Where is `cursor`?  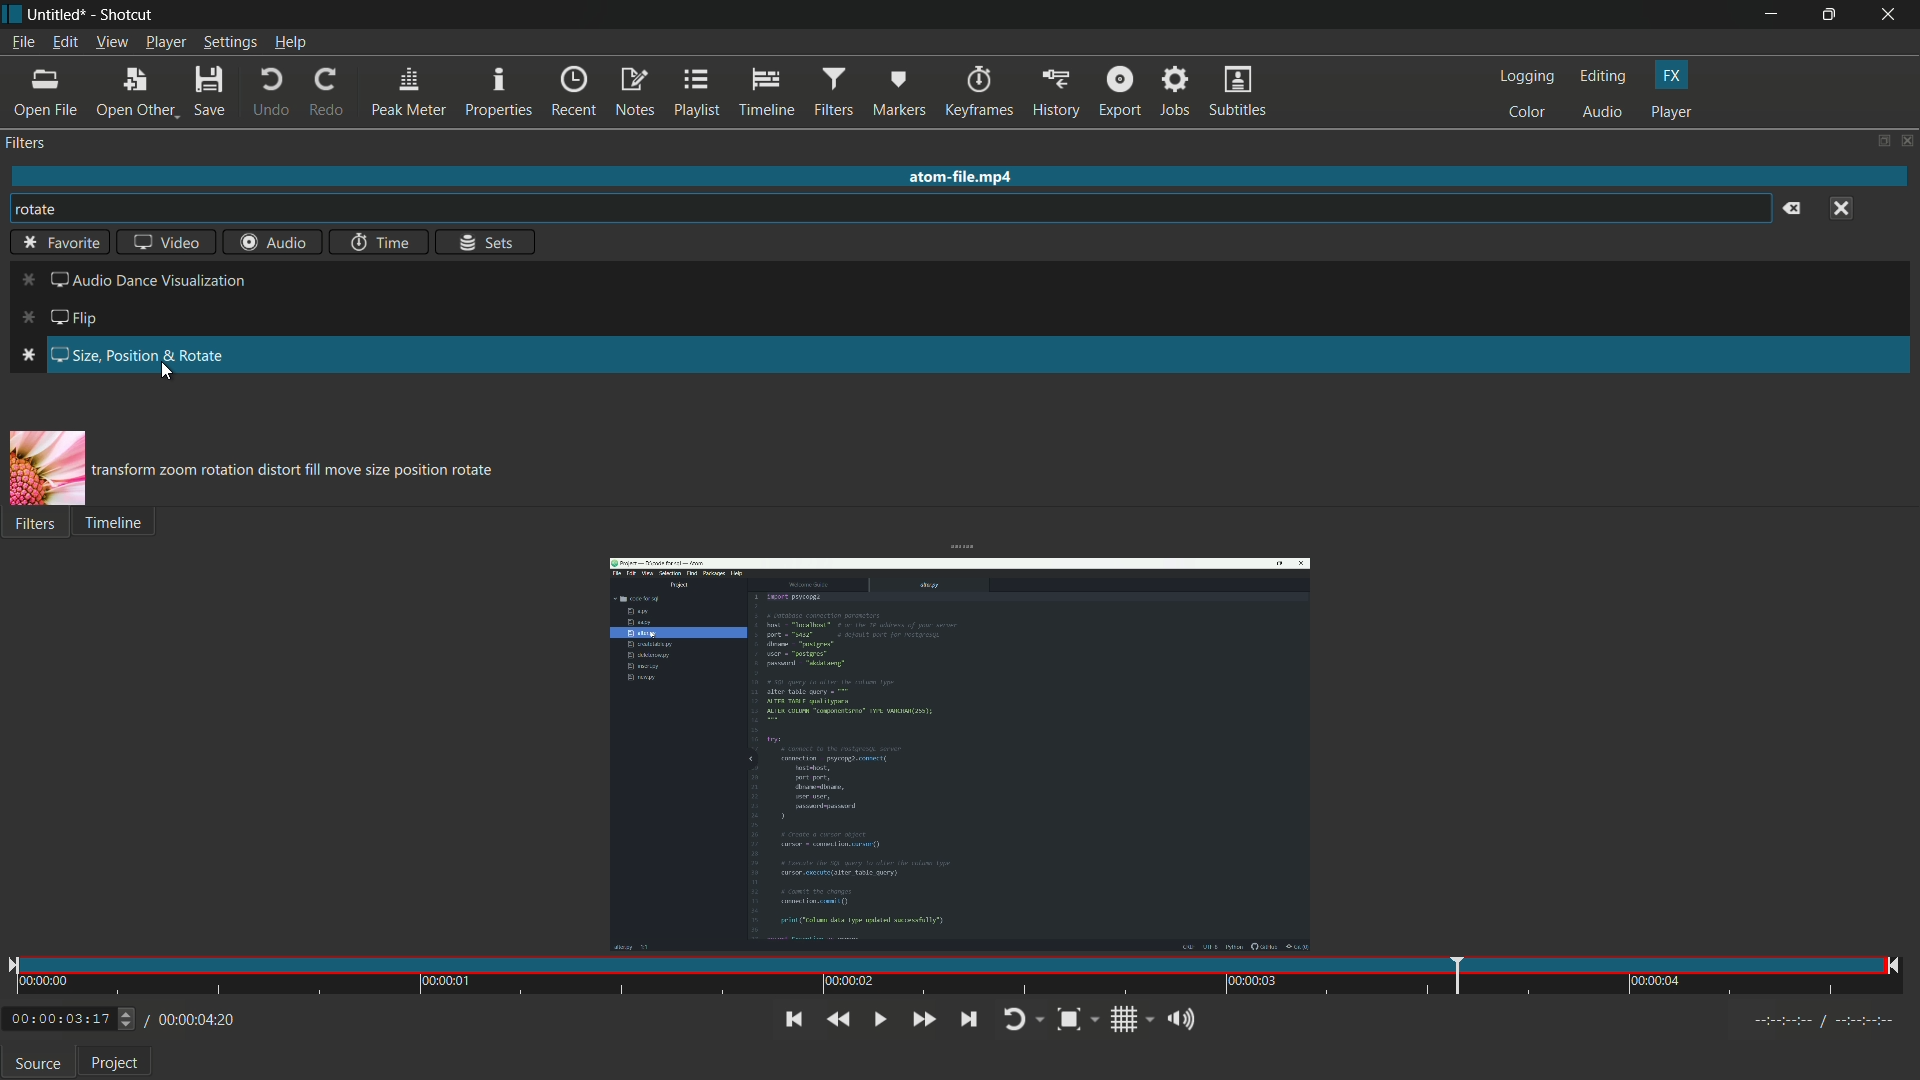 cursor is located at coordinates (166, 376).